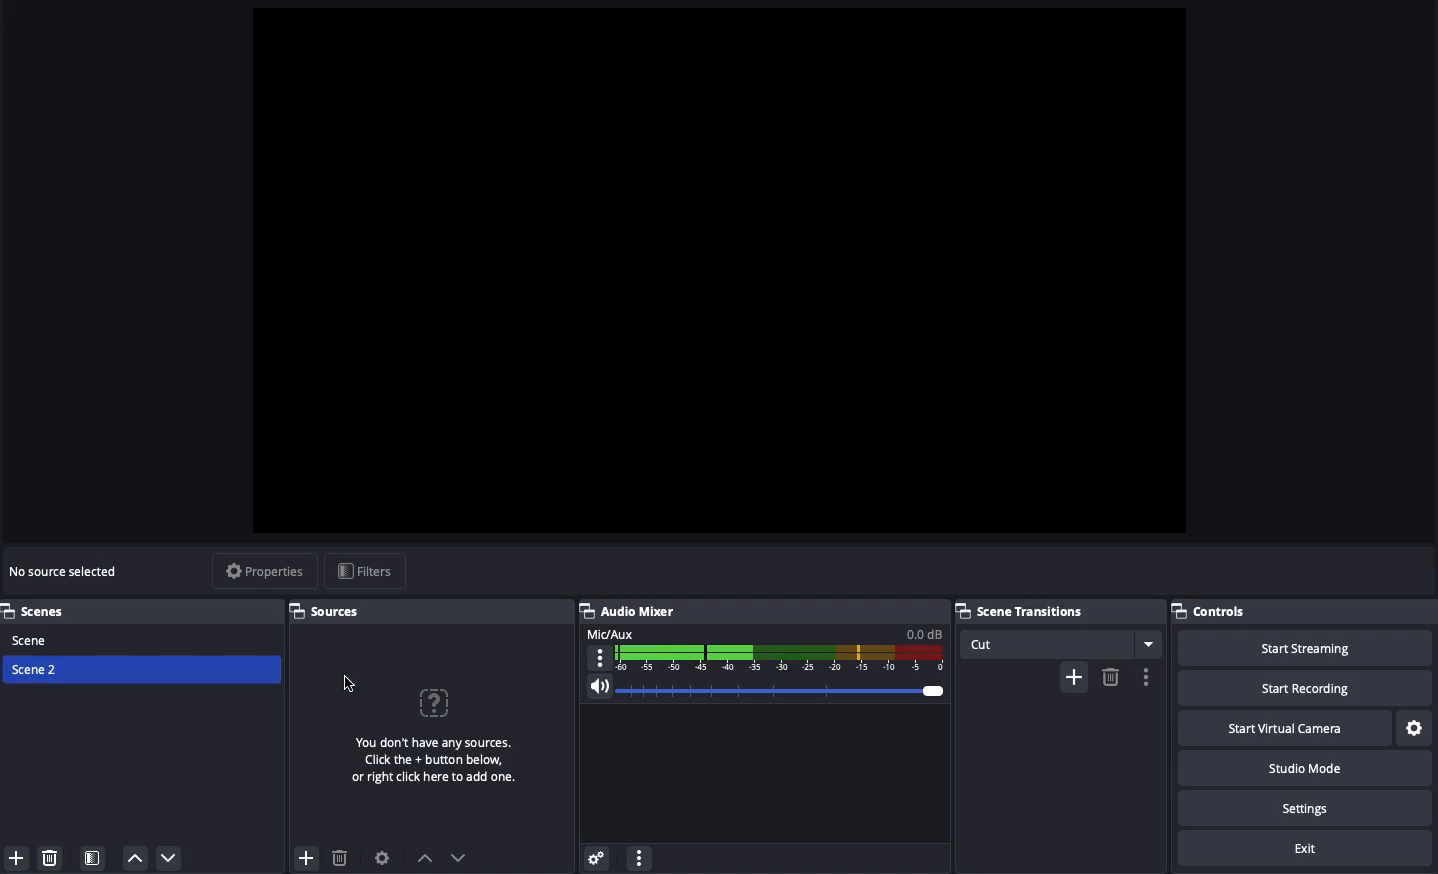 The height and width of the screenshot is (874, 1438). Describe the element at coordinates (364, 569) in the screenshot. I see `Filters` at that location.